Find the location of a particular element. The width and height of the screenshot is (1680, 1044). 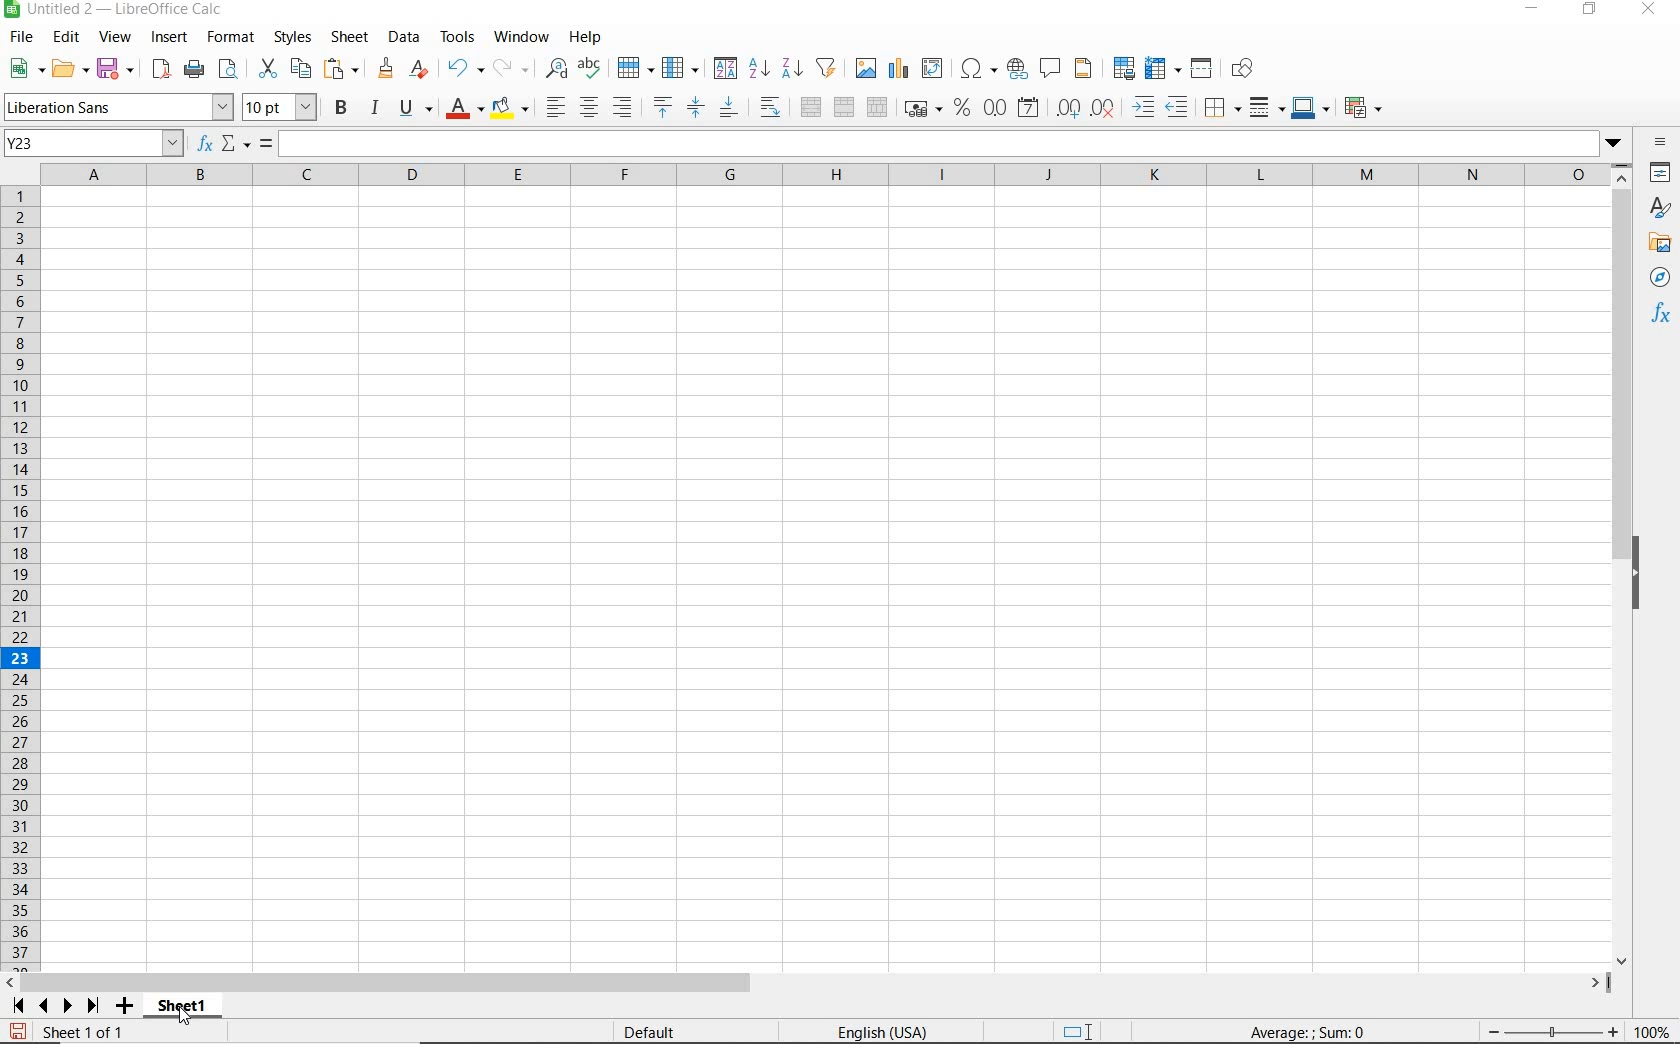

TOOLS is located at coordinates (456, 37).